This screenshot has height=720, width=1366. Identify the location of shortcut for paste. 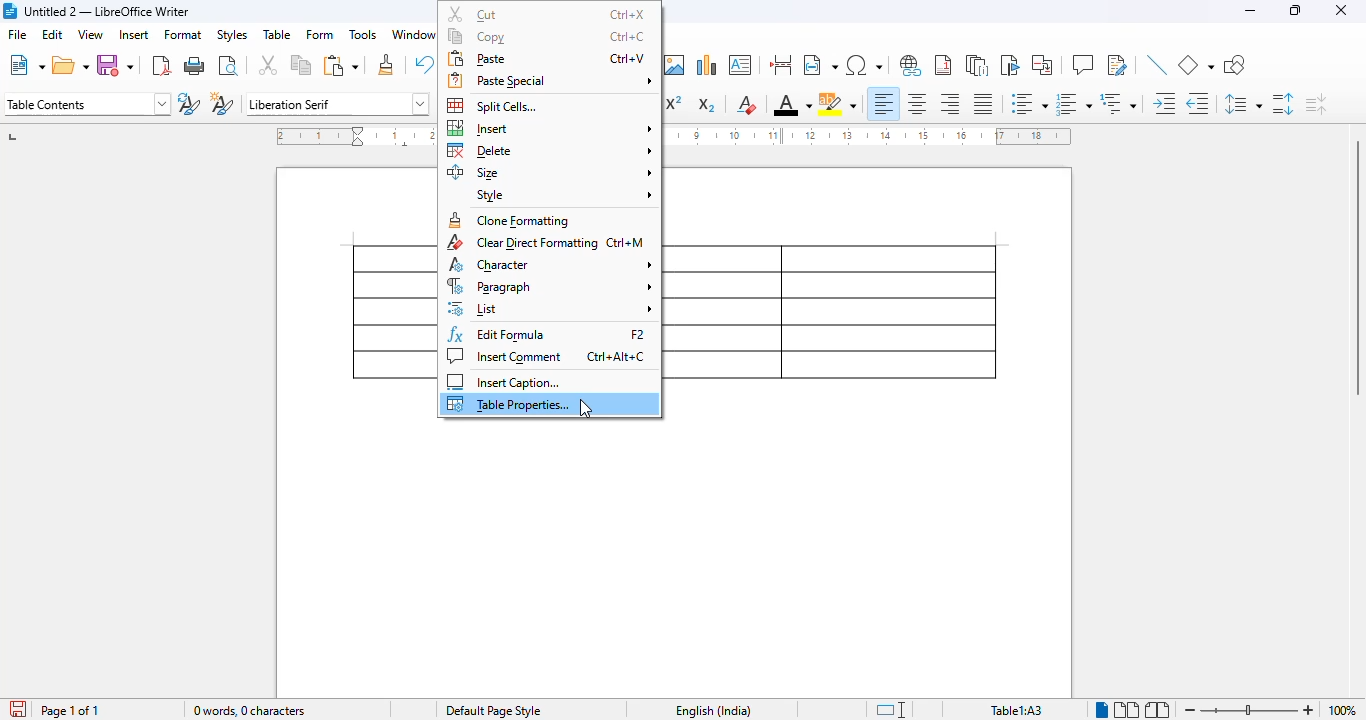
(628, 58).